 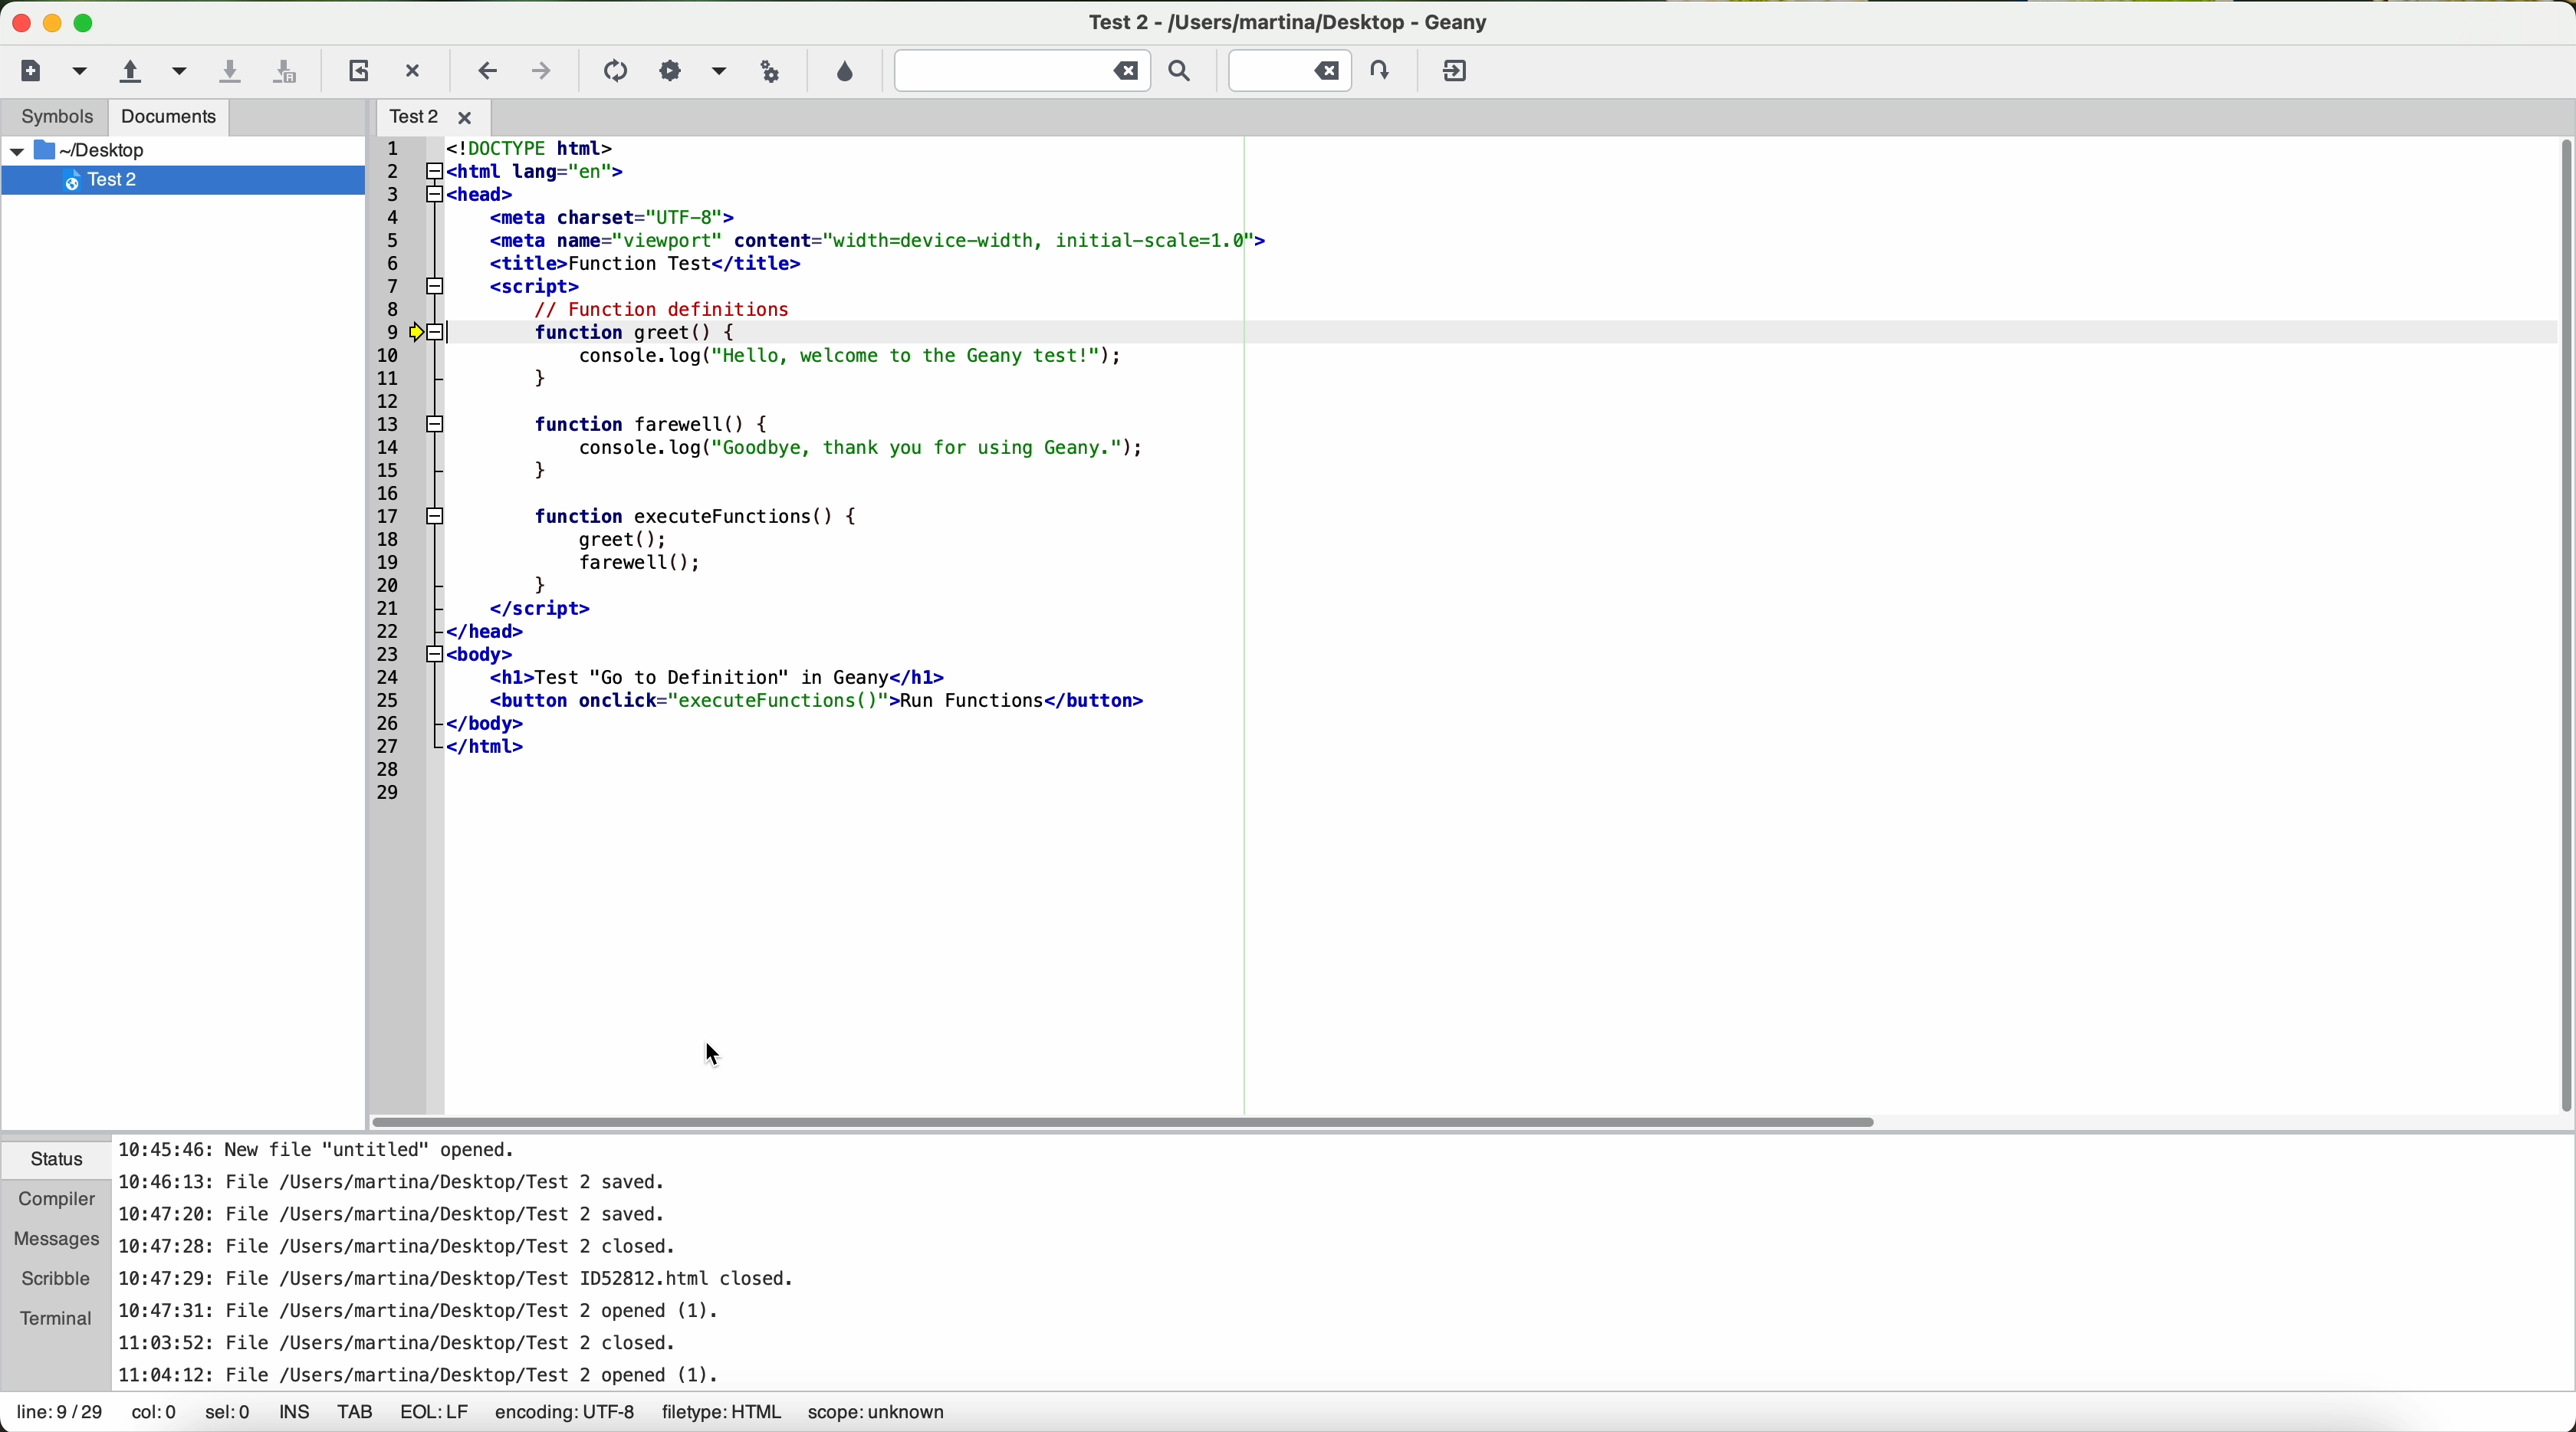 What do you see at coordinates (52, 1204) in the screenshot?
I see `compiler` at bounding box center [52, 1204].